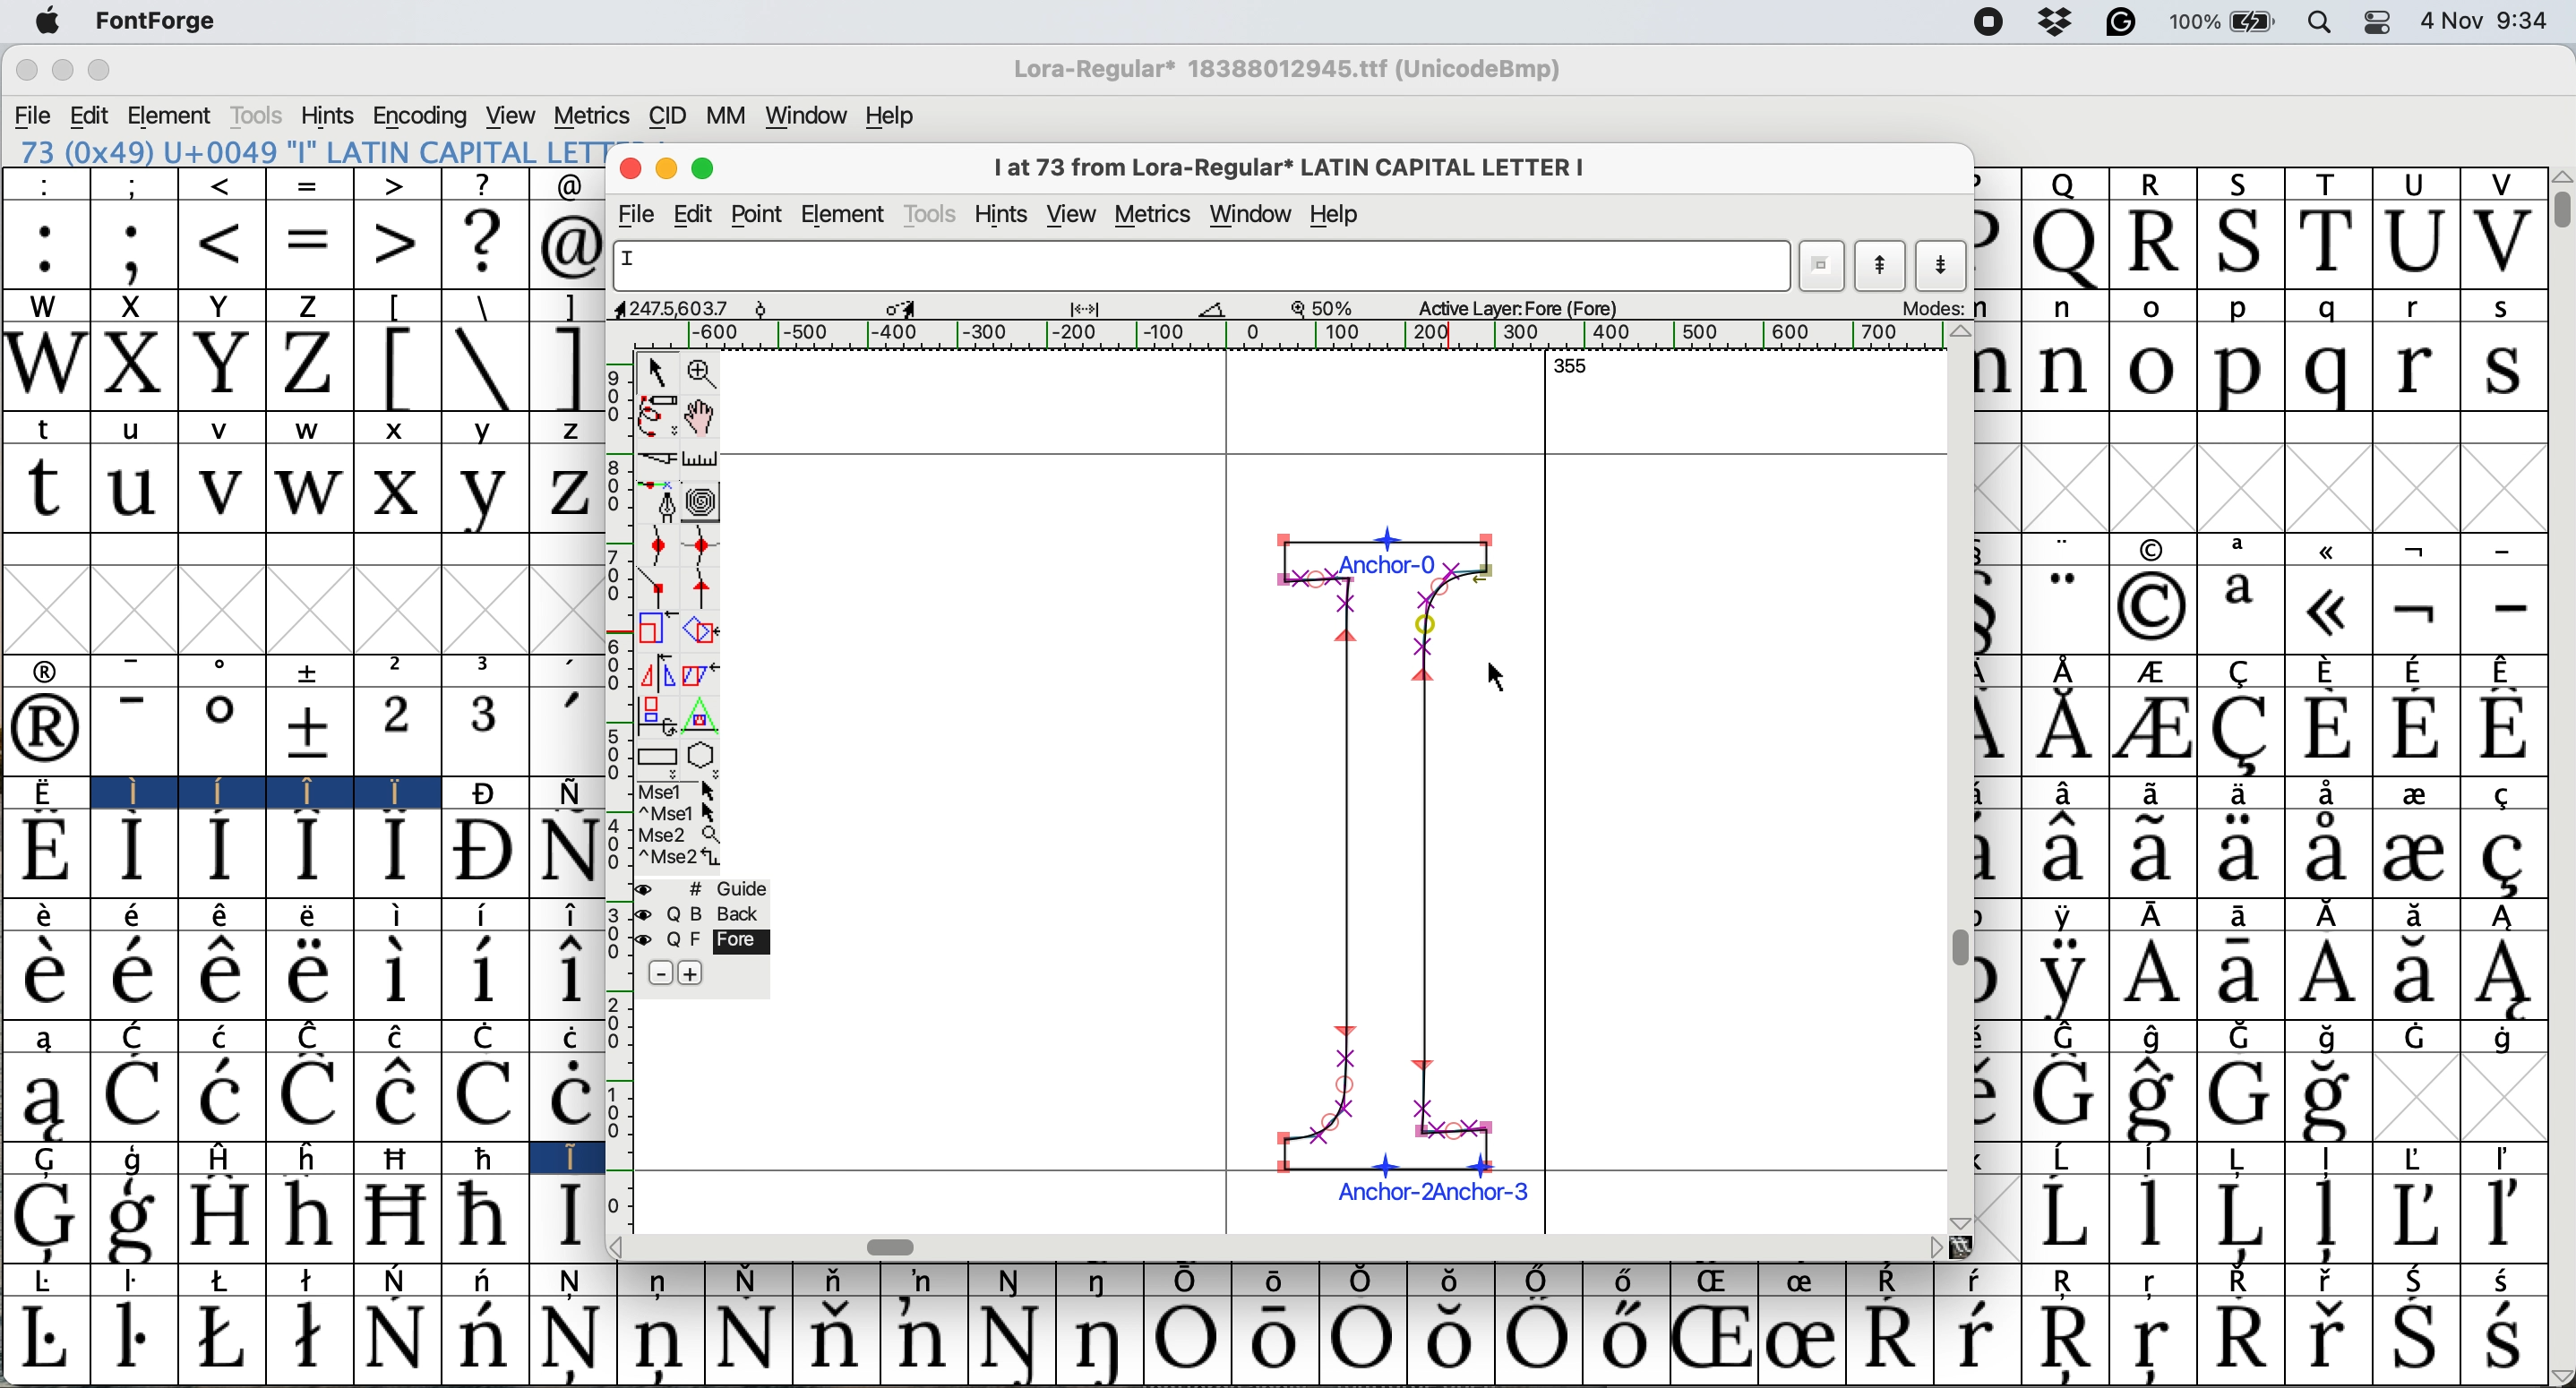  What do you see at coordinates (487, 669) in the screenshot?
I see `3` at bounding box center [487, 669].